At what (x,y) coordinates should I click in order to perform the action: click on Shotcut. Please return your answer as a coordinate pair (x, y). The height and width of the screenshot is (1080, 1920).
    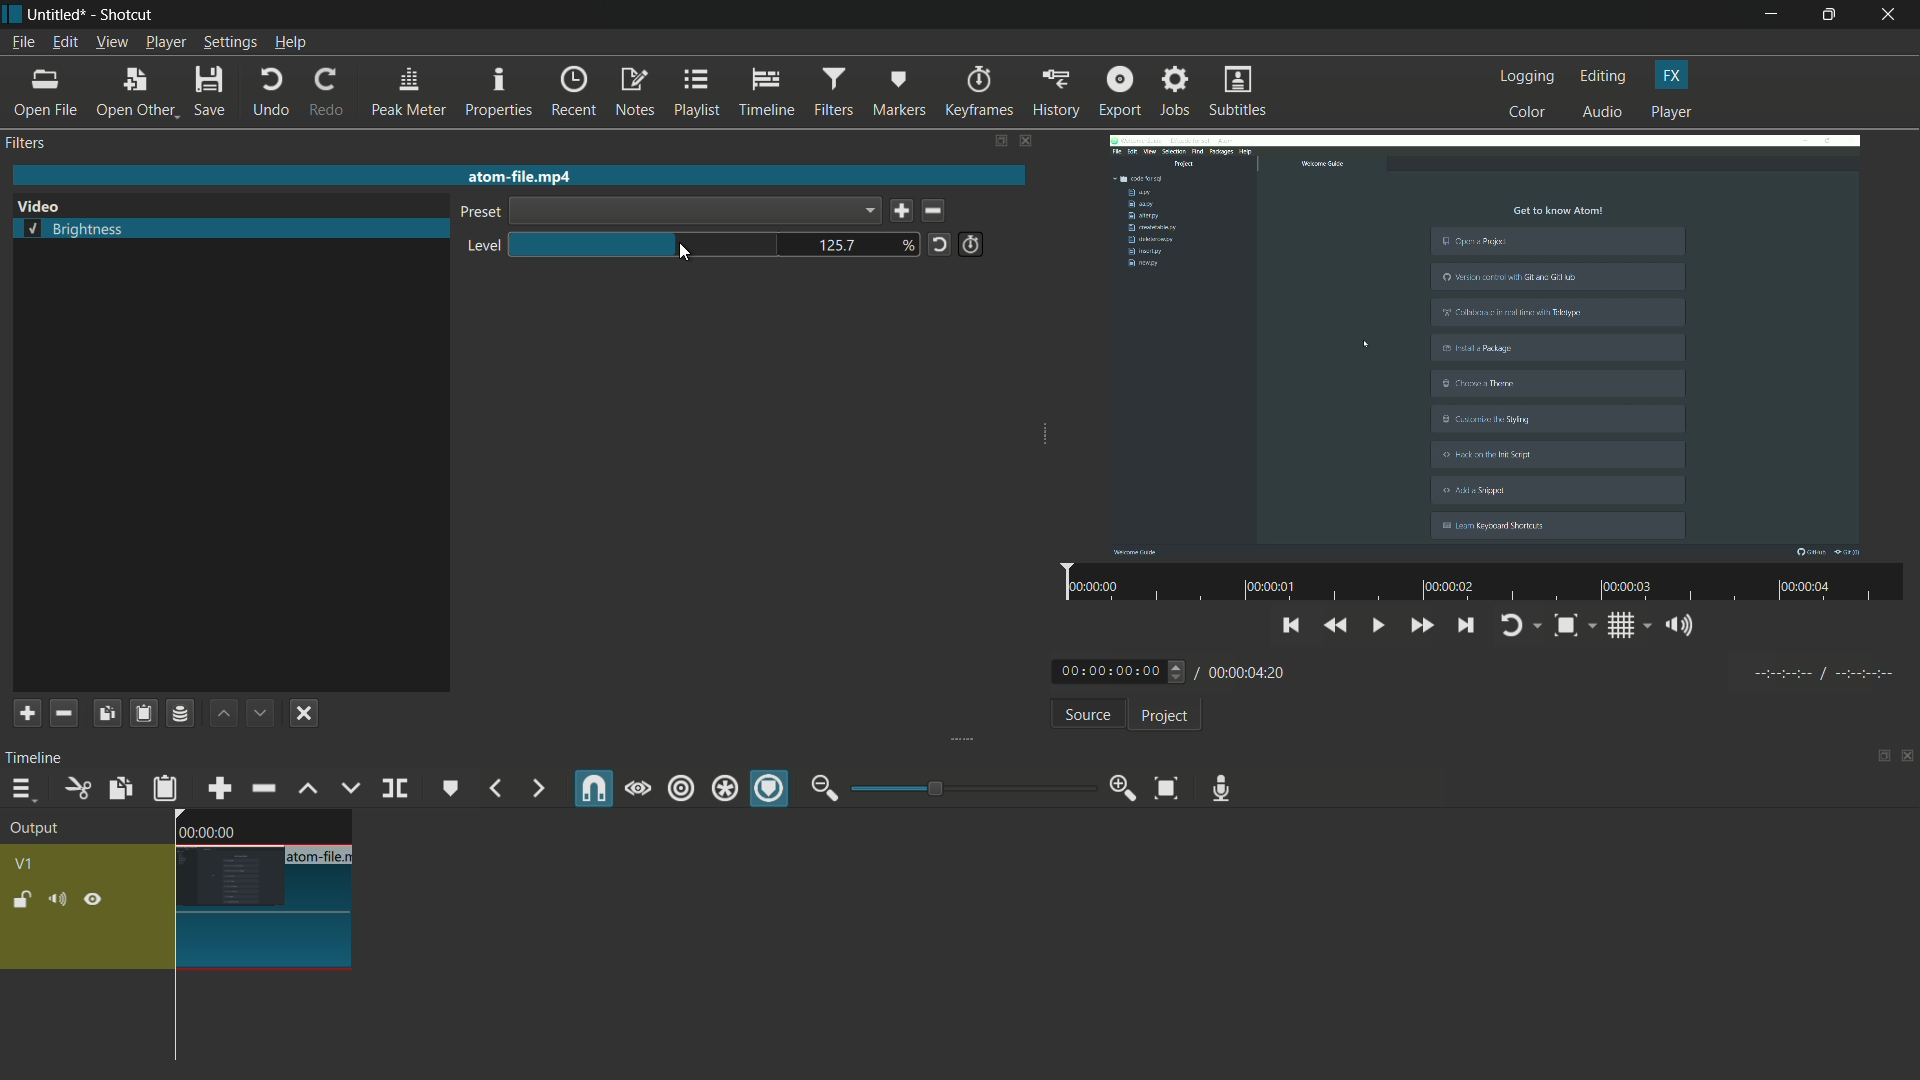
    Looking at the image, I should click on (128, 16).